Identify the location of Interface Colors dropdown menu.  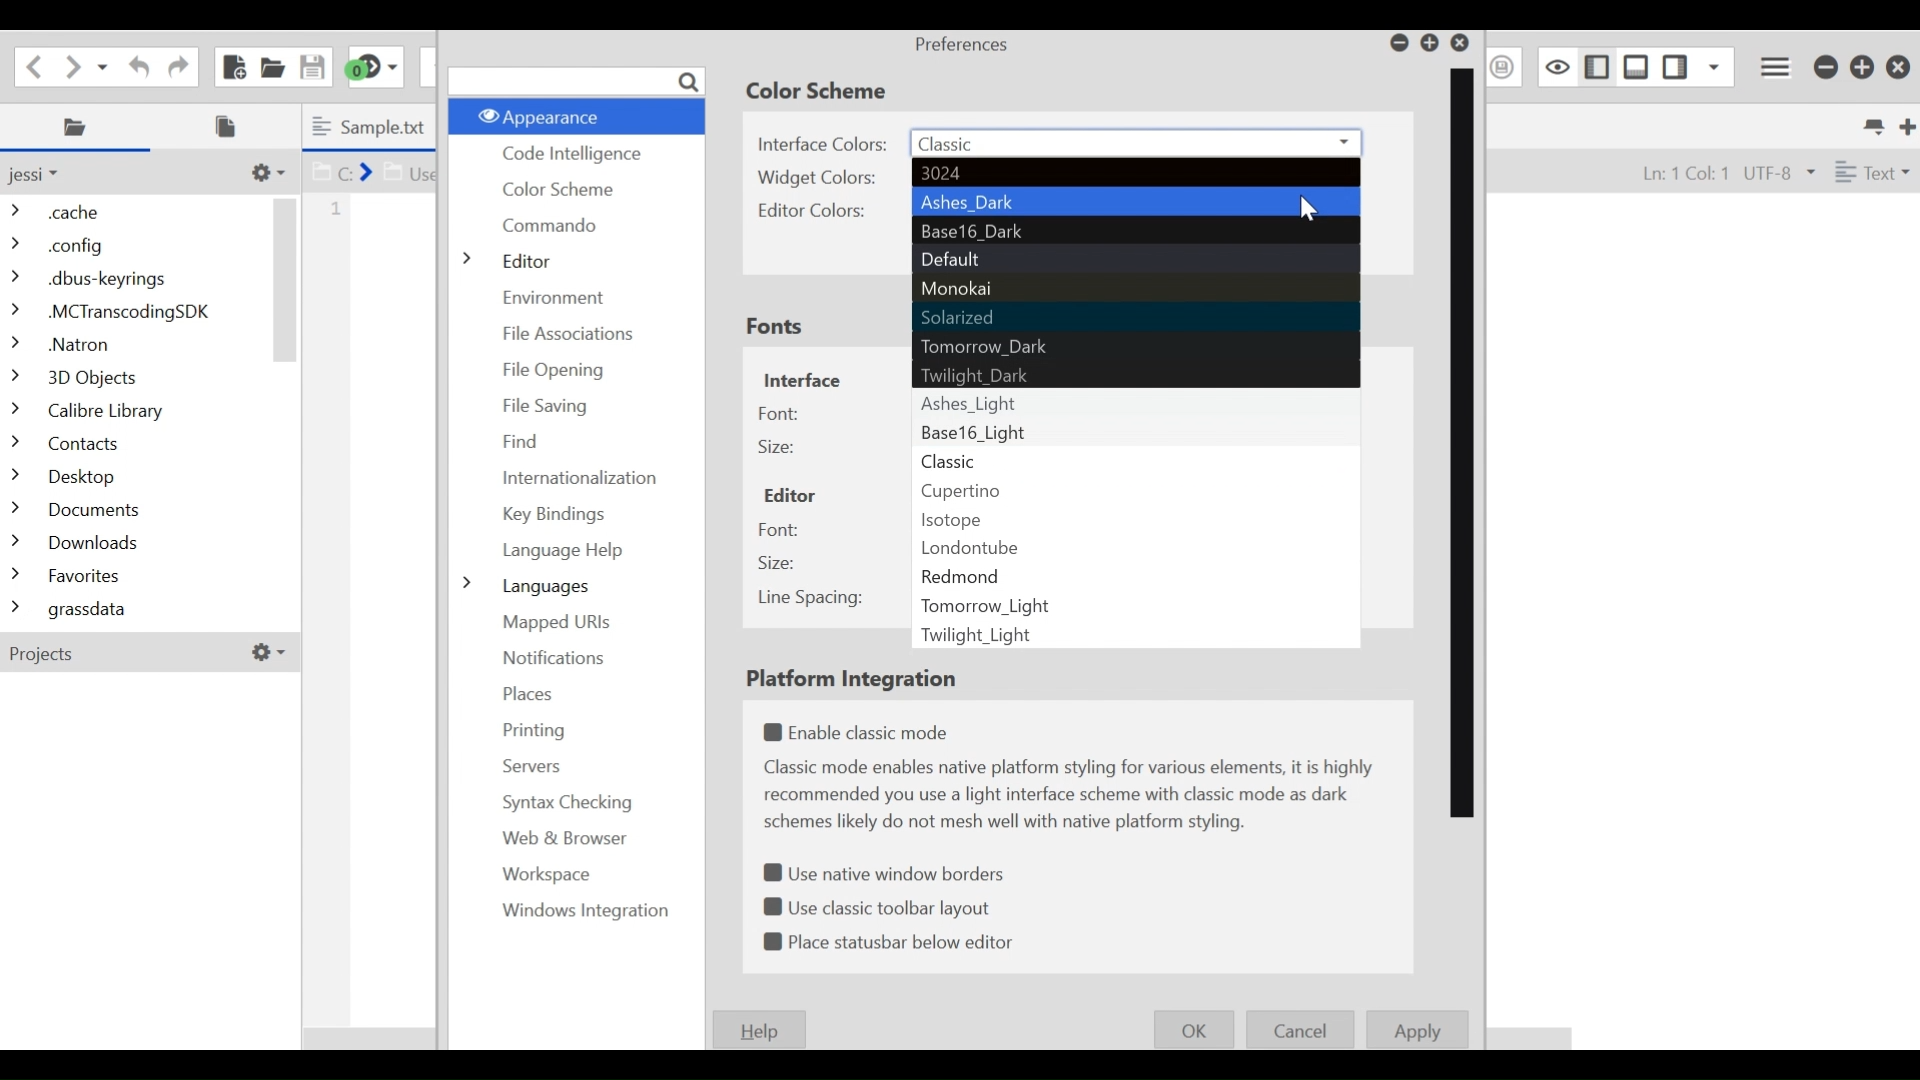
(1137, 144).